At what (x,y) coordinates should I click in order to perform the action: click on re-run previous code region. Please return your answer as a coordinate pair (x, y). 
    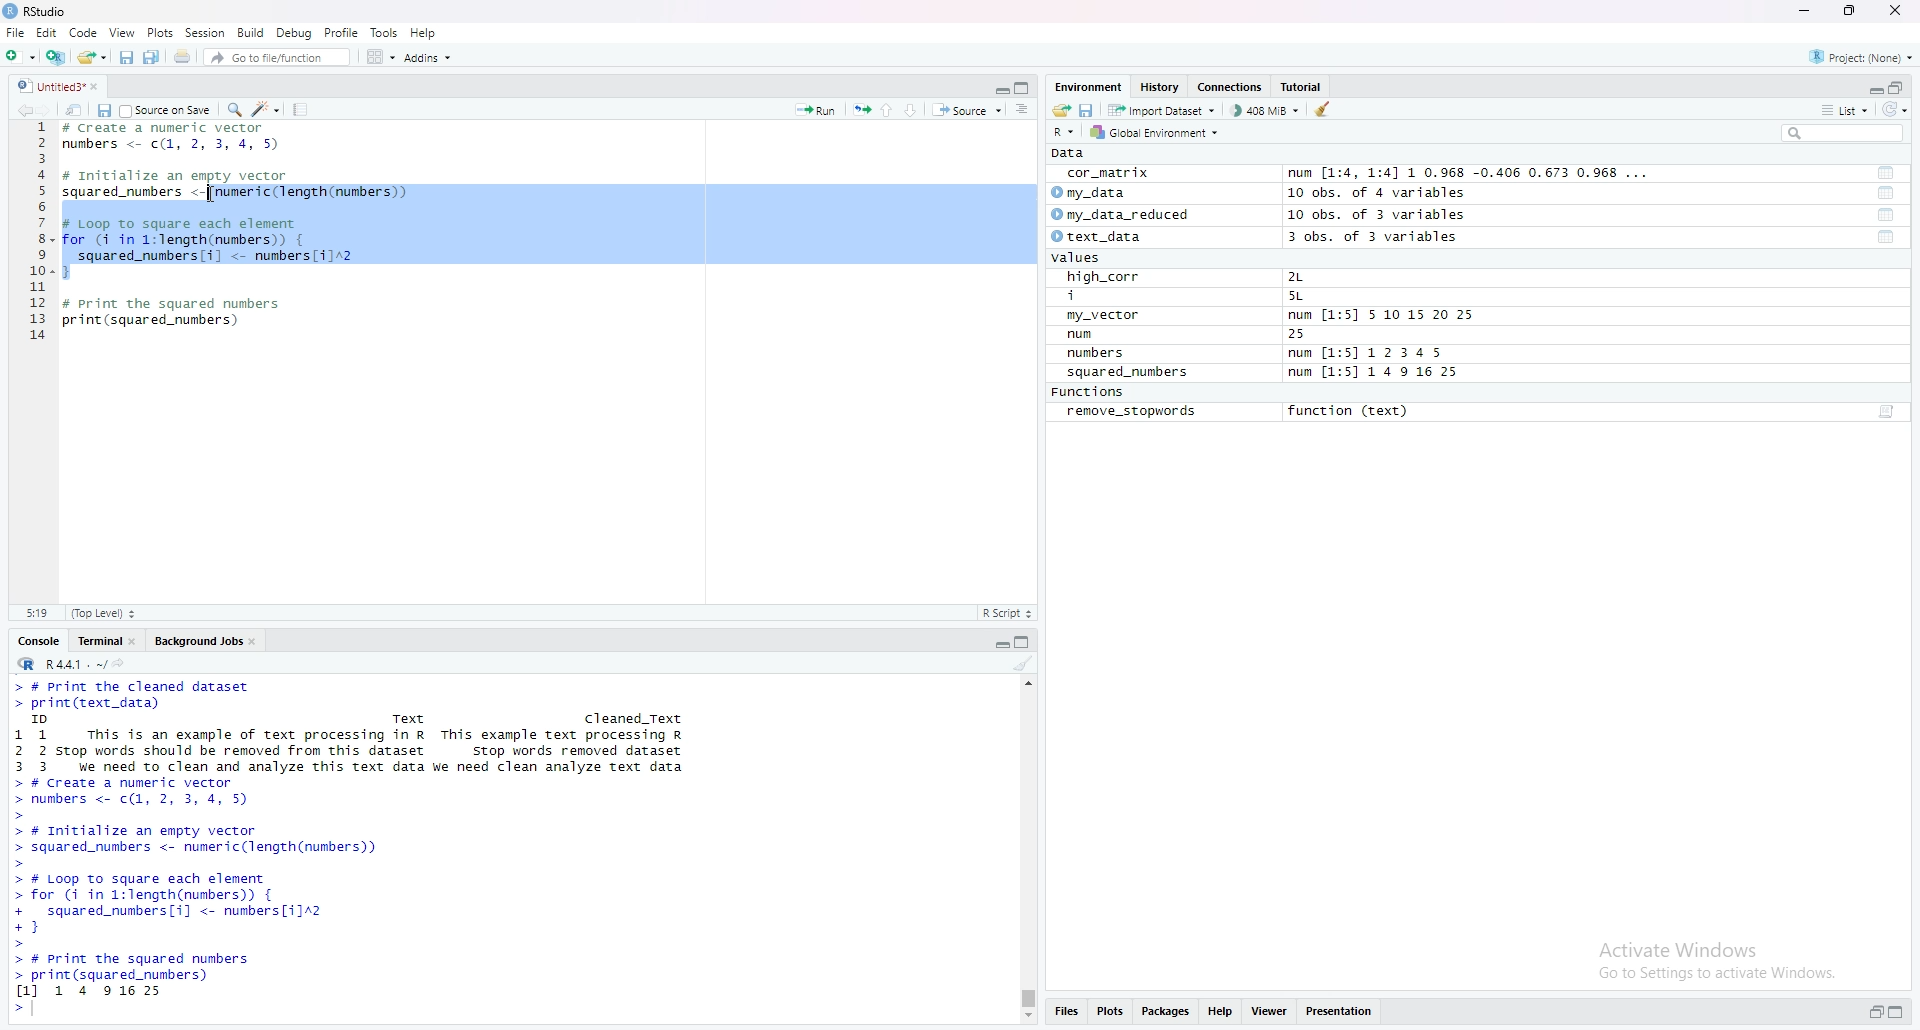
    Looking at the image, I should click on (861, 108).